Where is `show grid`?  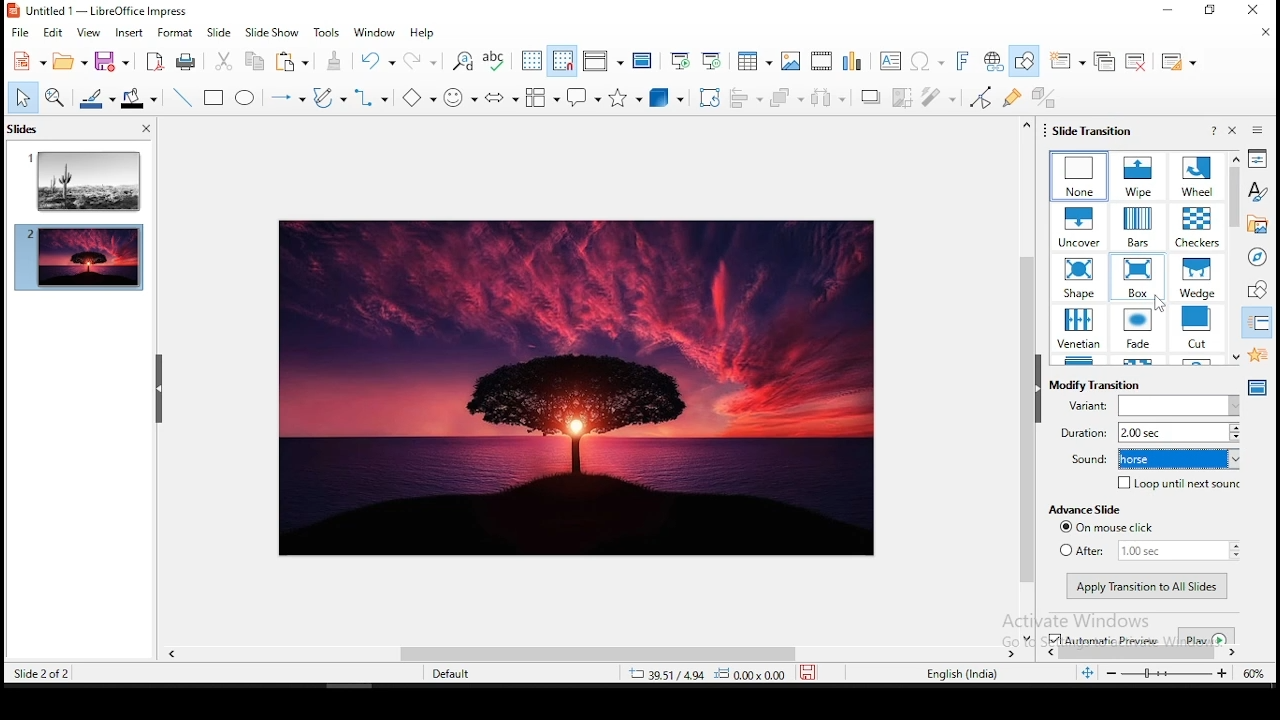 show grid is located at coordinates (533, 61).